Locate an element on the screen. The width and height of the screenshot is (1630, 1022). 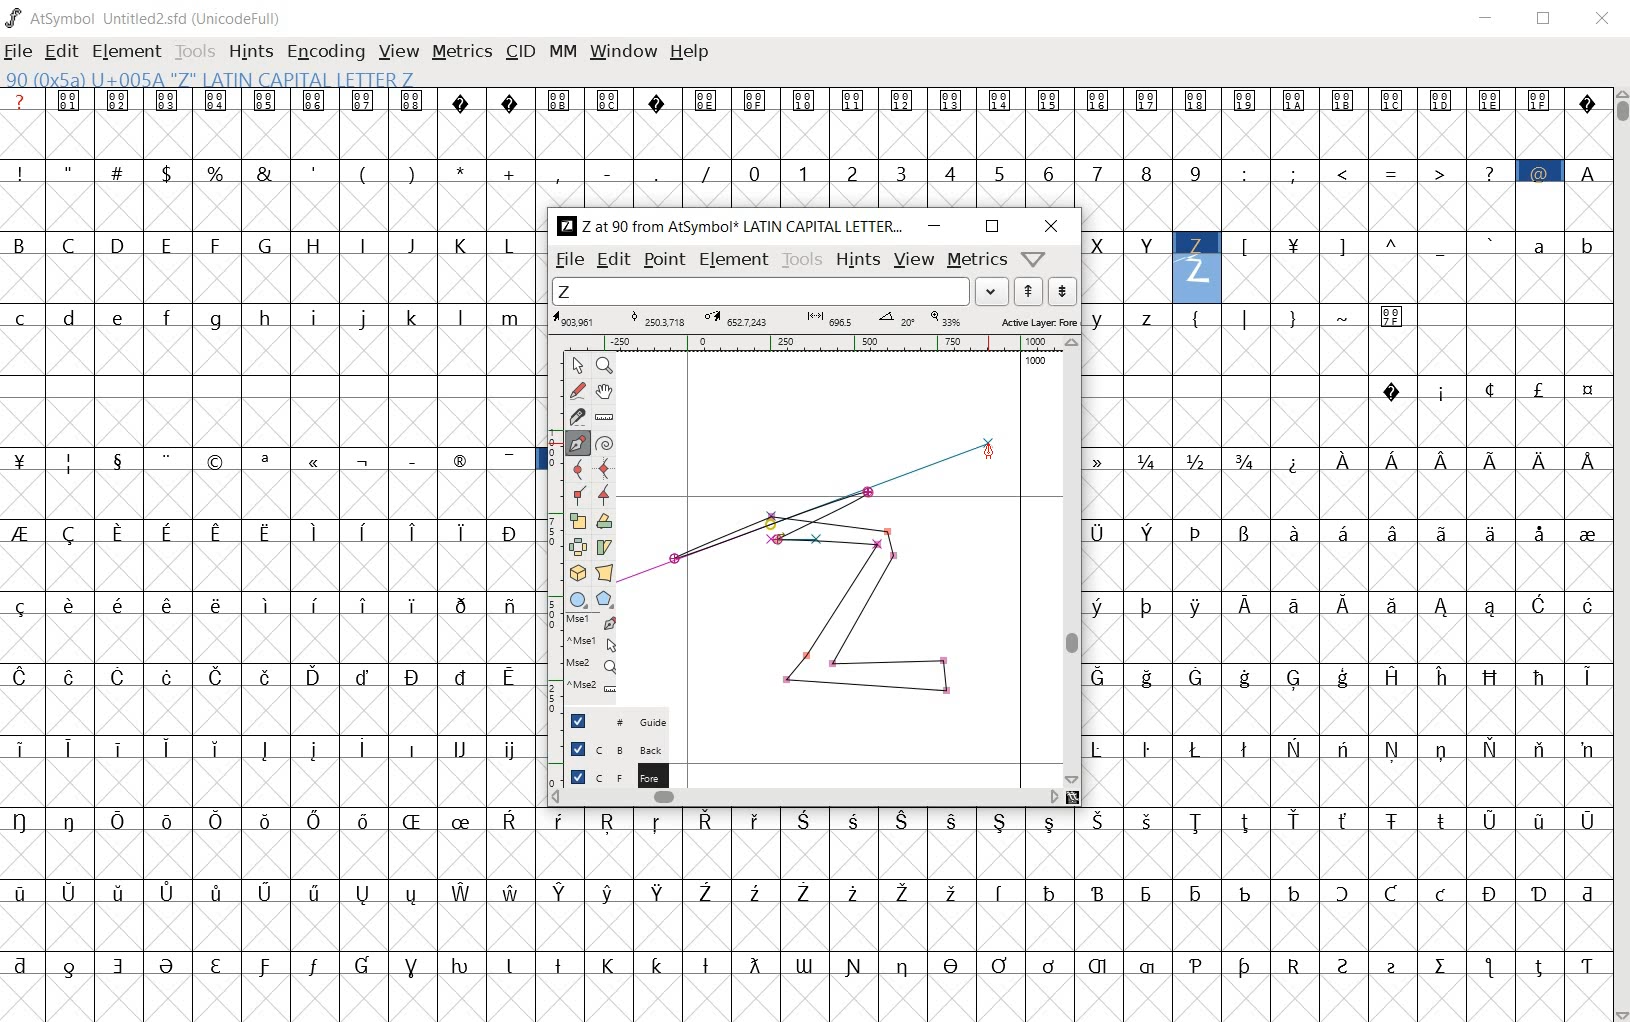
glyph characters is located at coordinates (1094, 147).